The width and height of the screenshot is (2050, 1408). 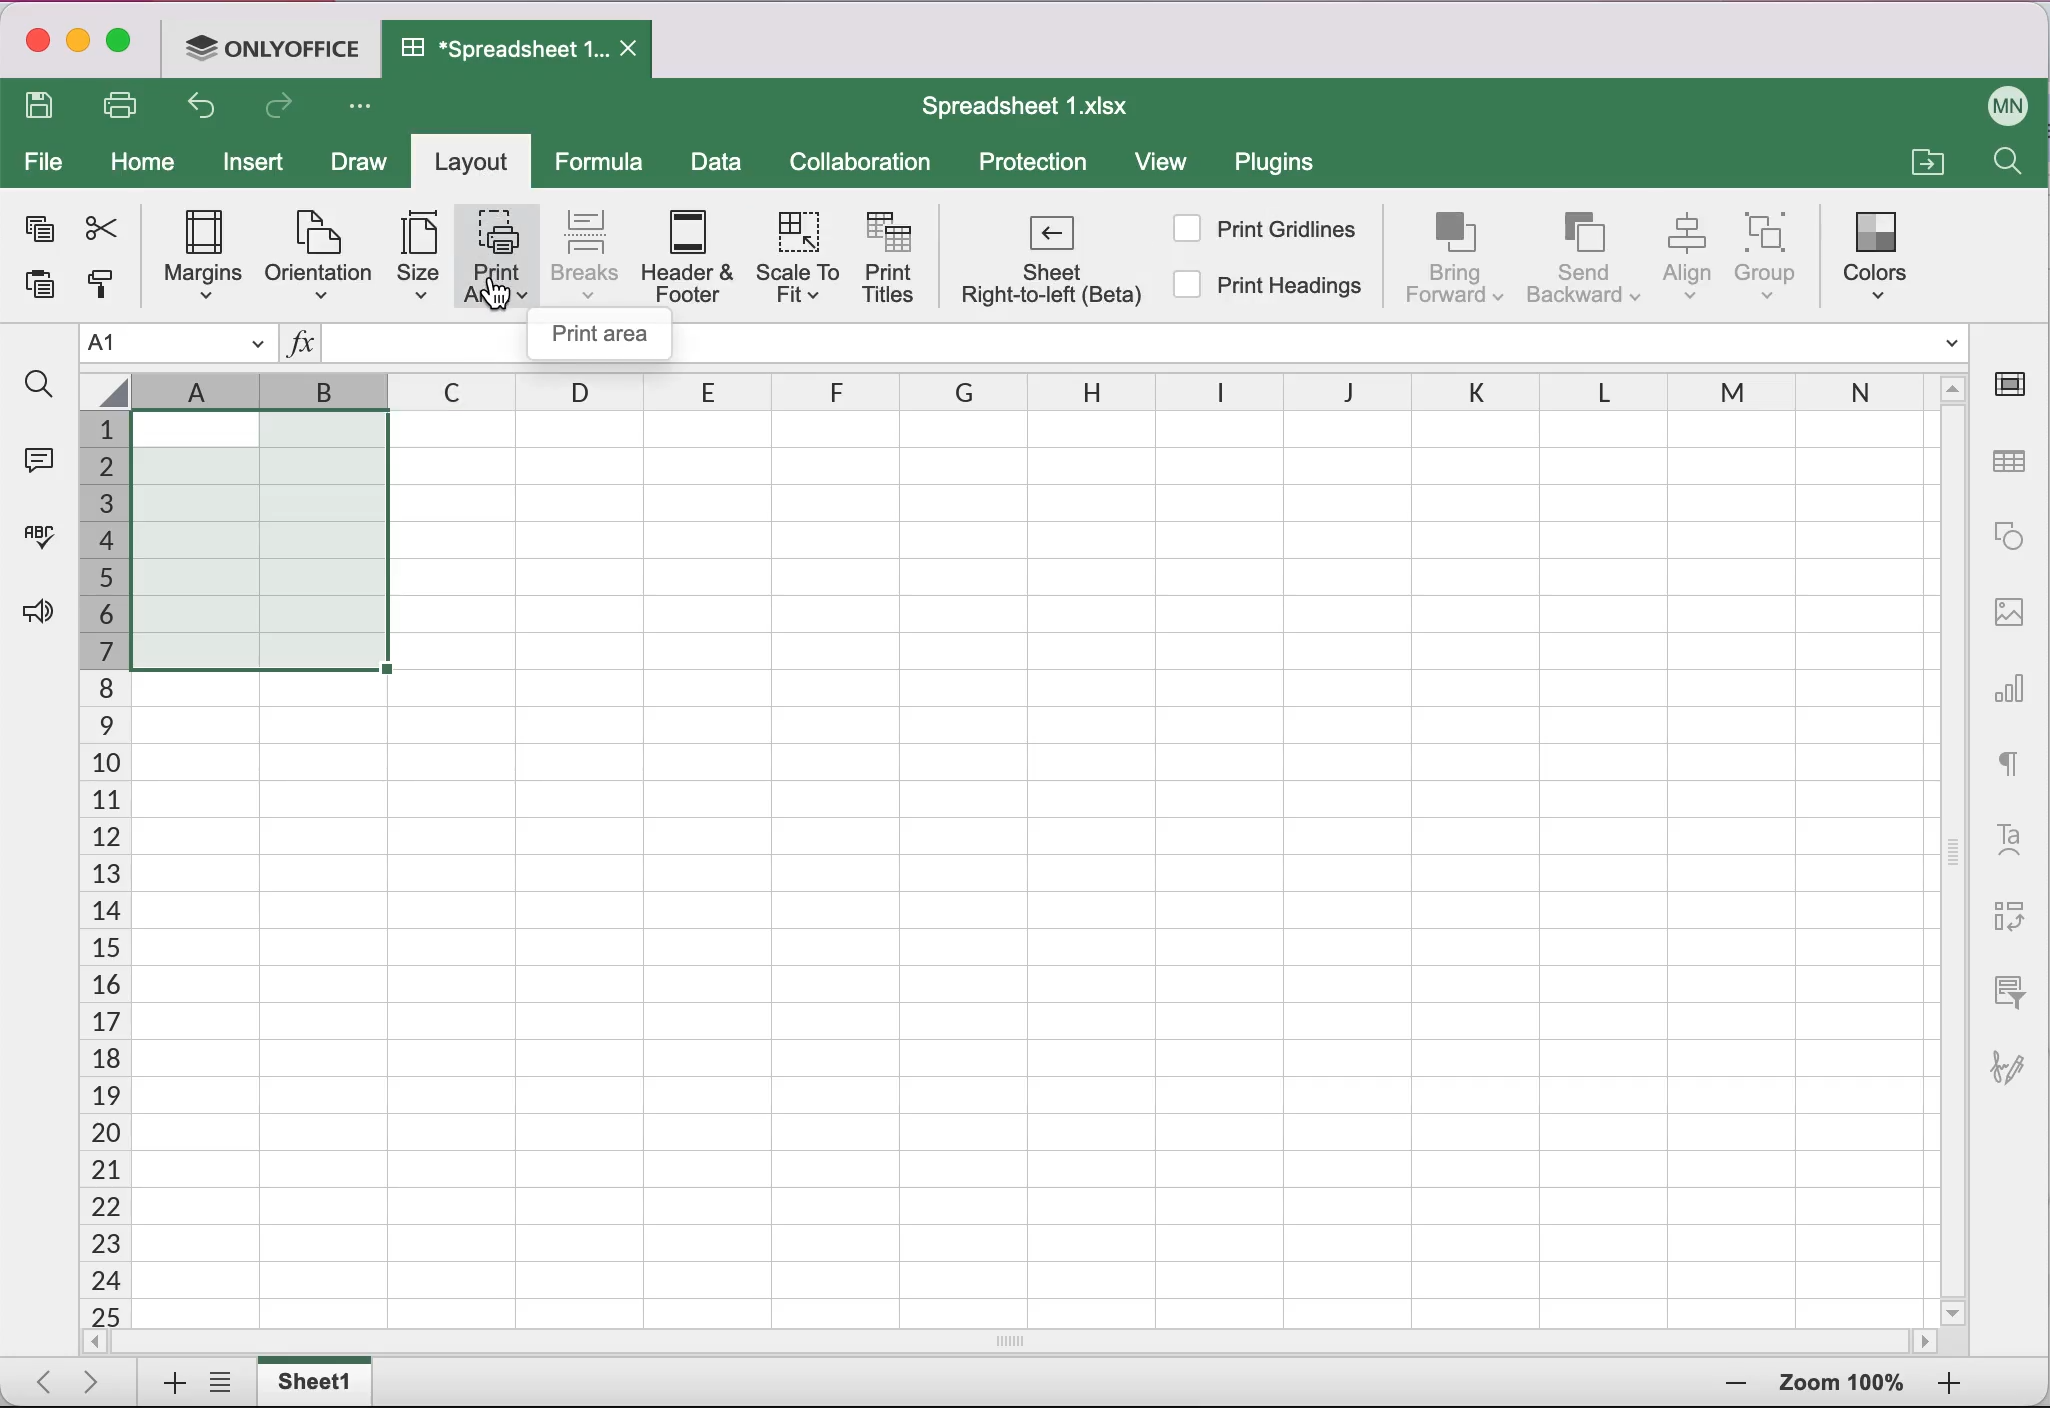 I want to click on cells, so click(x=1210, y=865).